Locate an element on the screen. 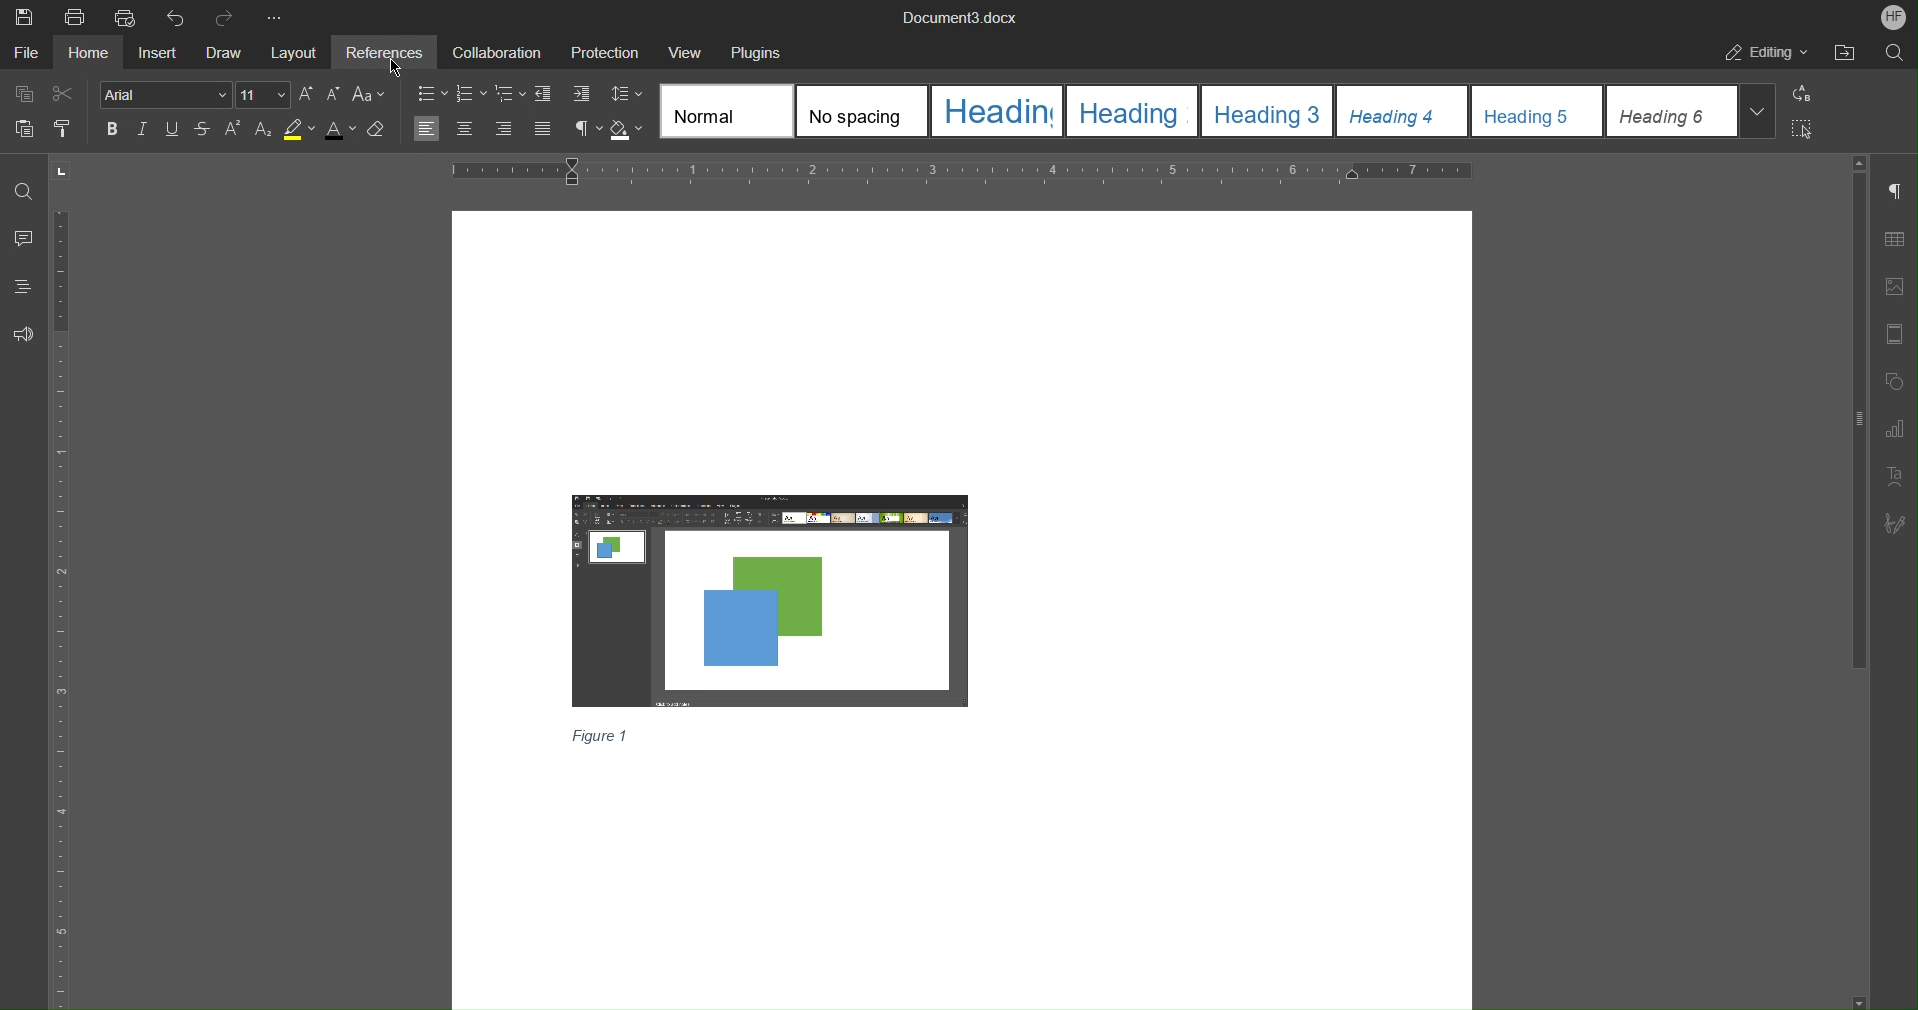 This screenshot has width=1918, height=1010. Superscript is located at coordinates (234, 128).